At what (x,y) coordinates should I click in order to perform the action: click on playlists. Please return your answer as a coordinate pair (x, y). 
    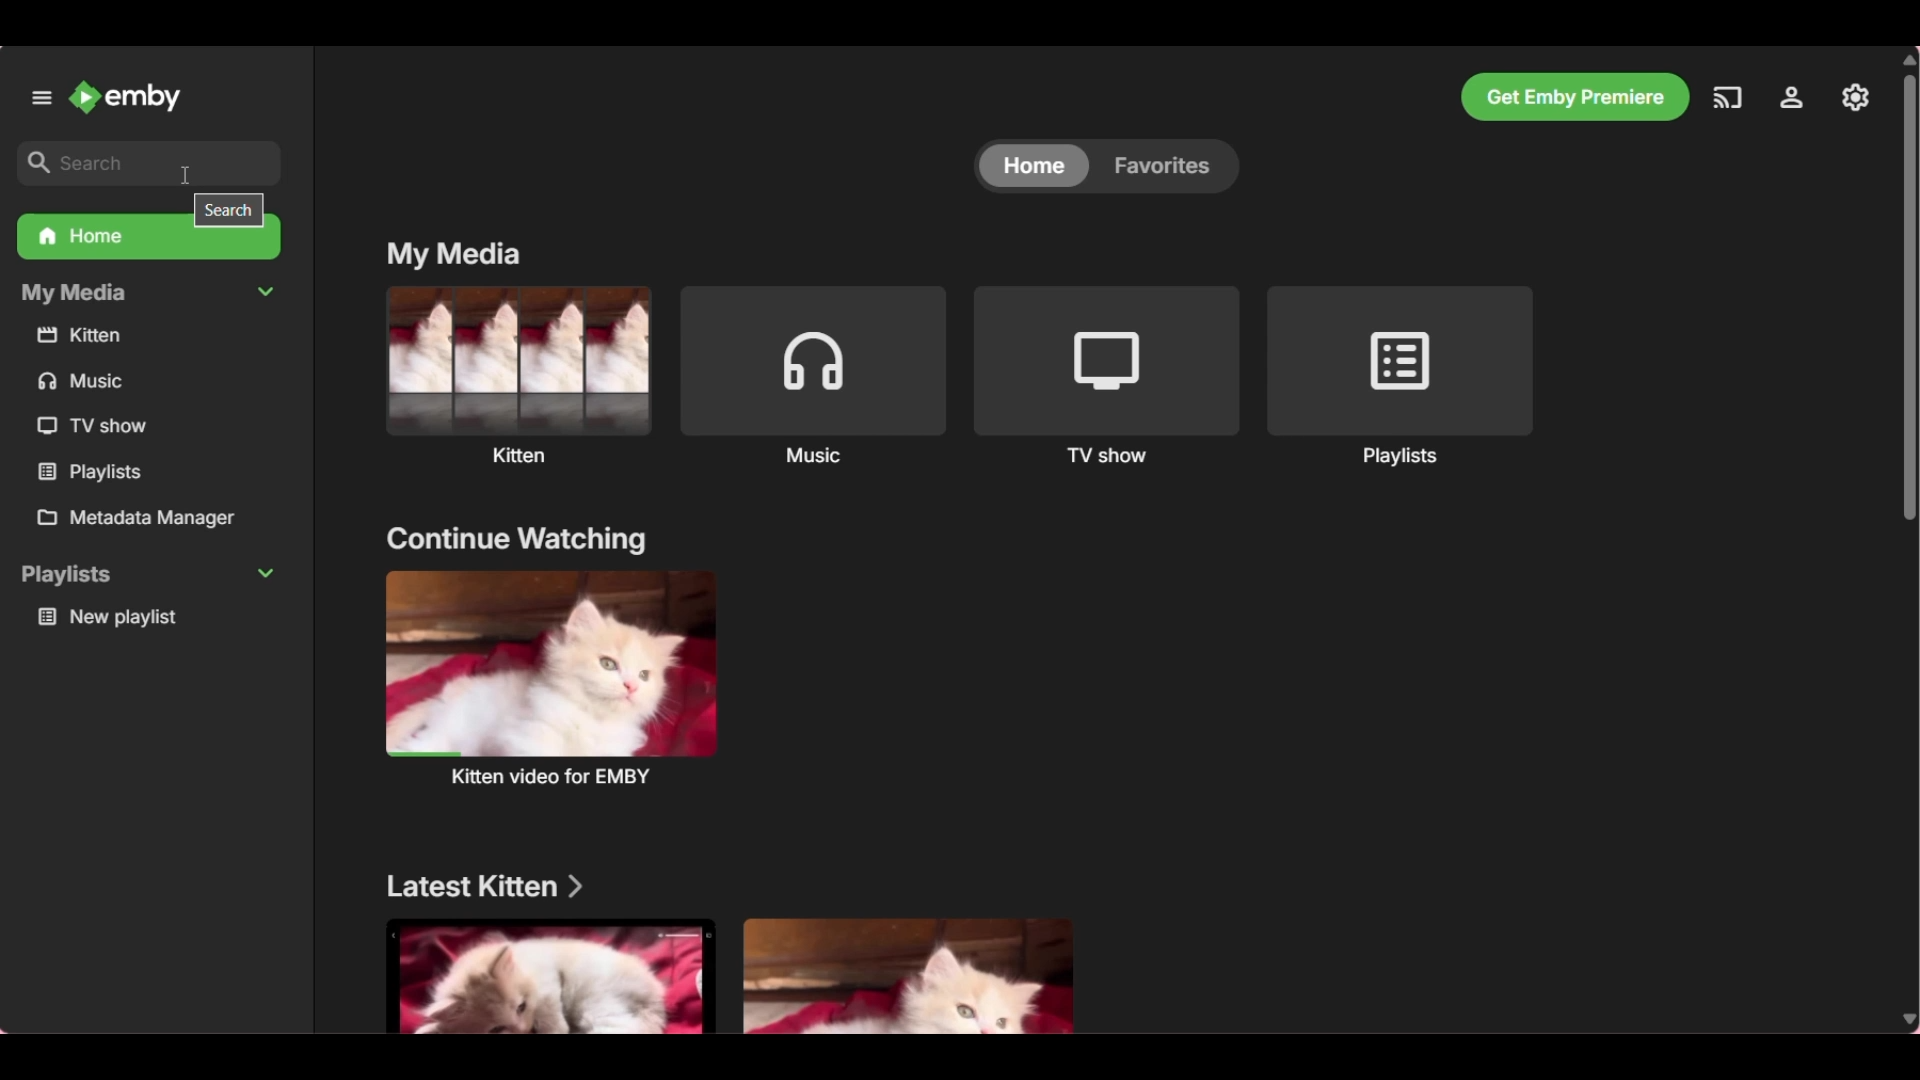
    Looking at the image, I should click on (146, 575).